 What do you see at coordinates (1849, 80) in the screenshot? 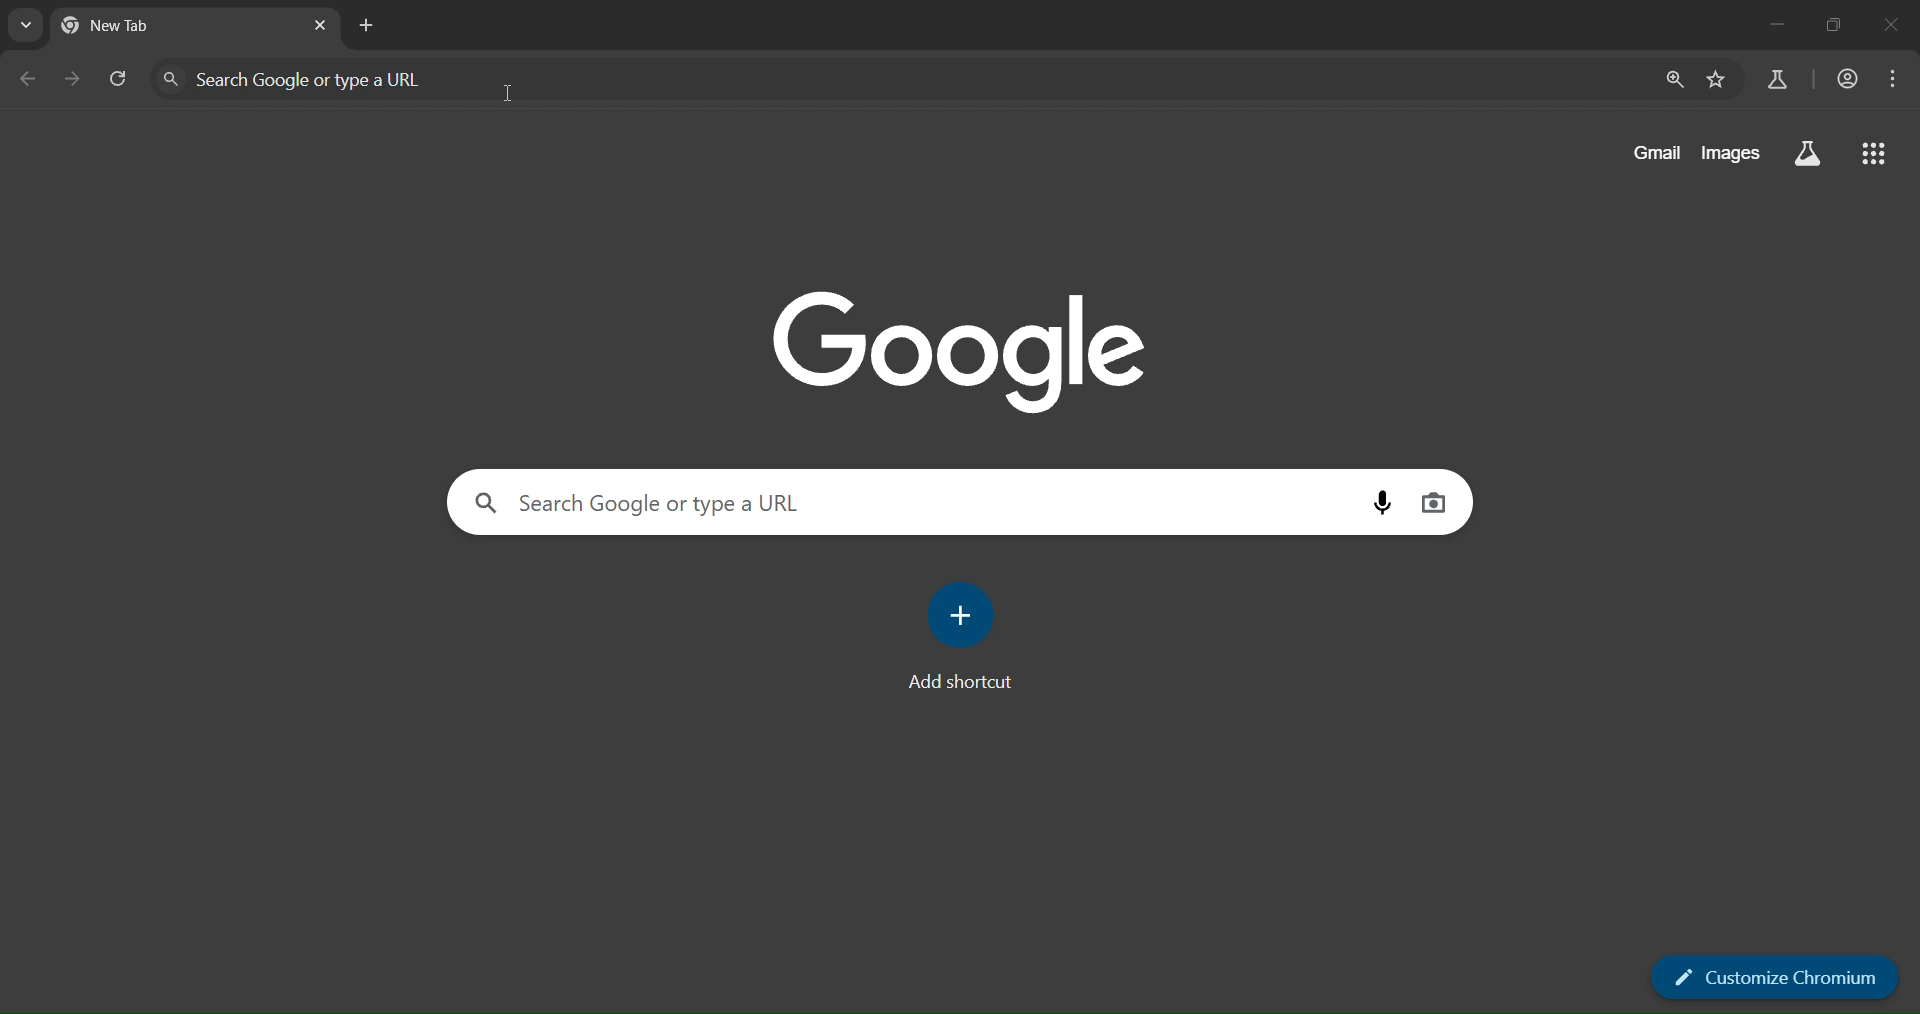
I see `accounts` at bounding box center [1849, 80].